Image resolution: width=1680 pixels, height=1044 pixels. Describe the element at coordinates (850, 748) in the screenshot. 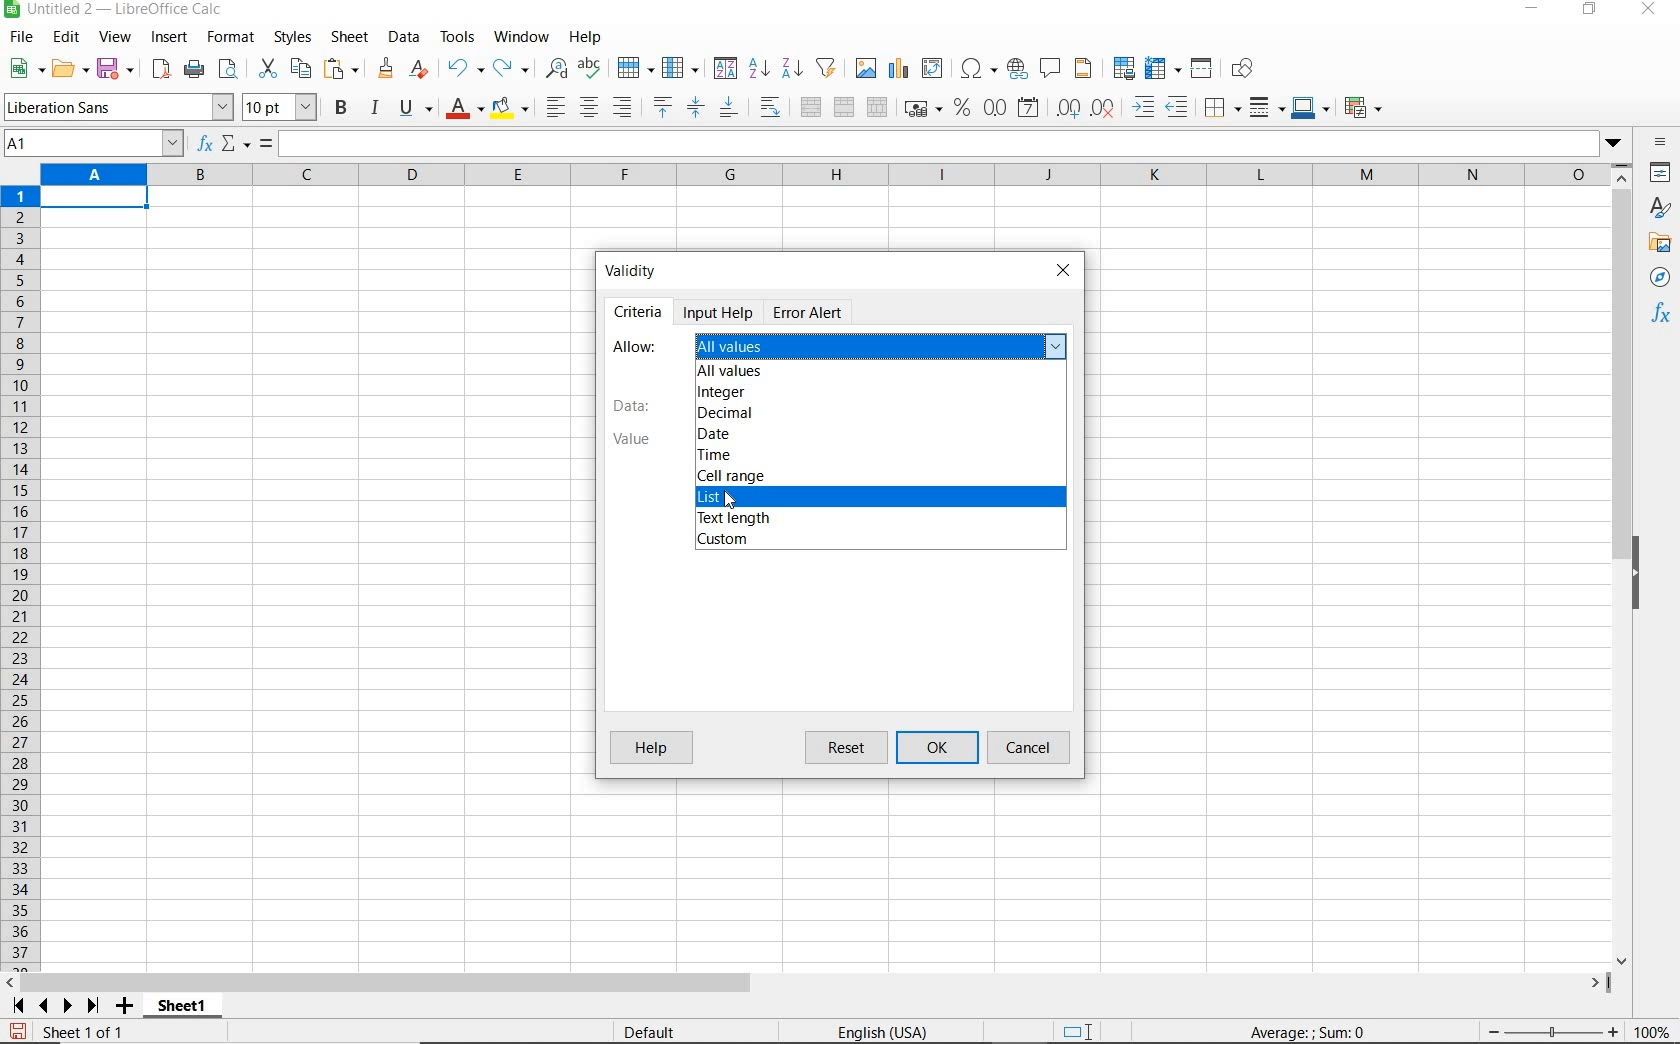

I see `reset` at that location.